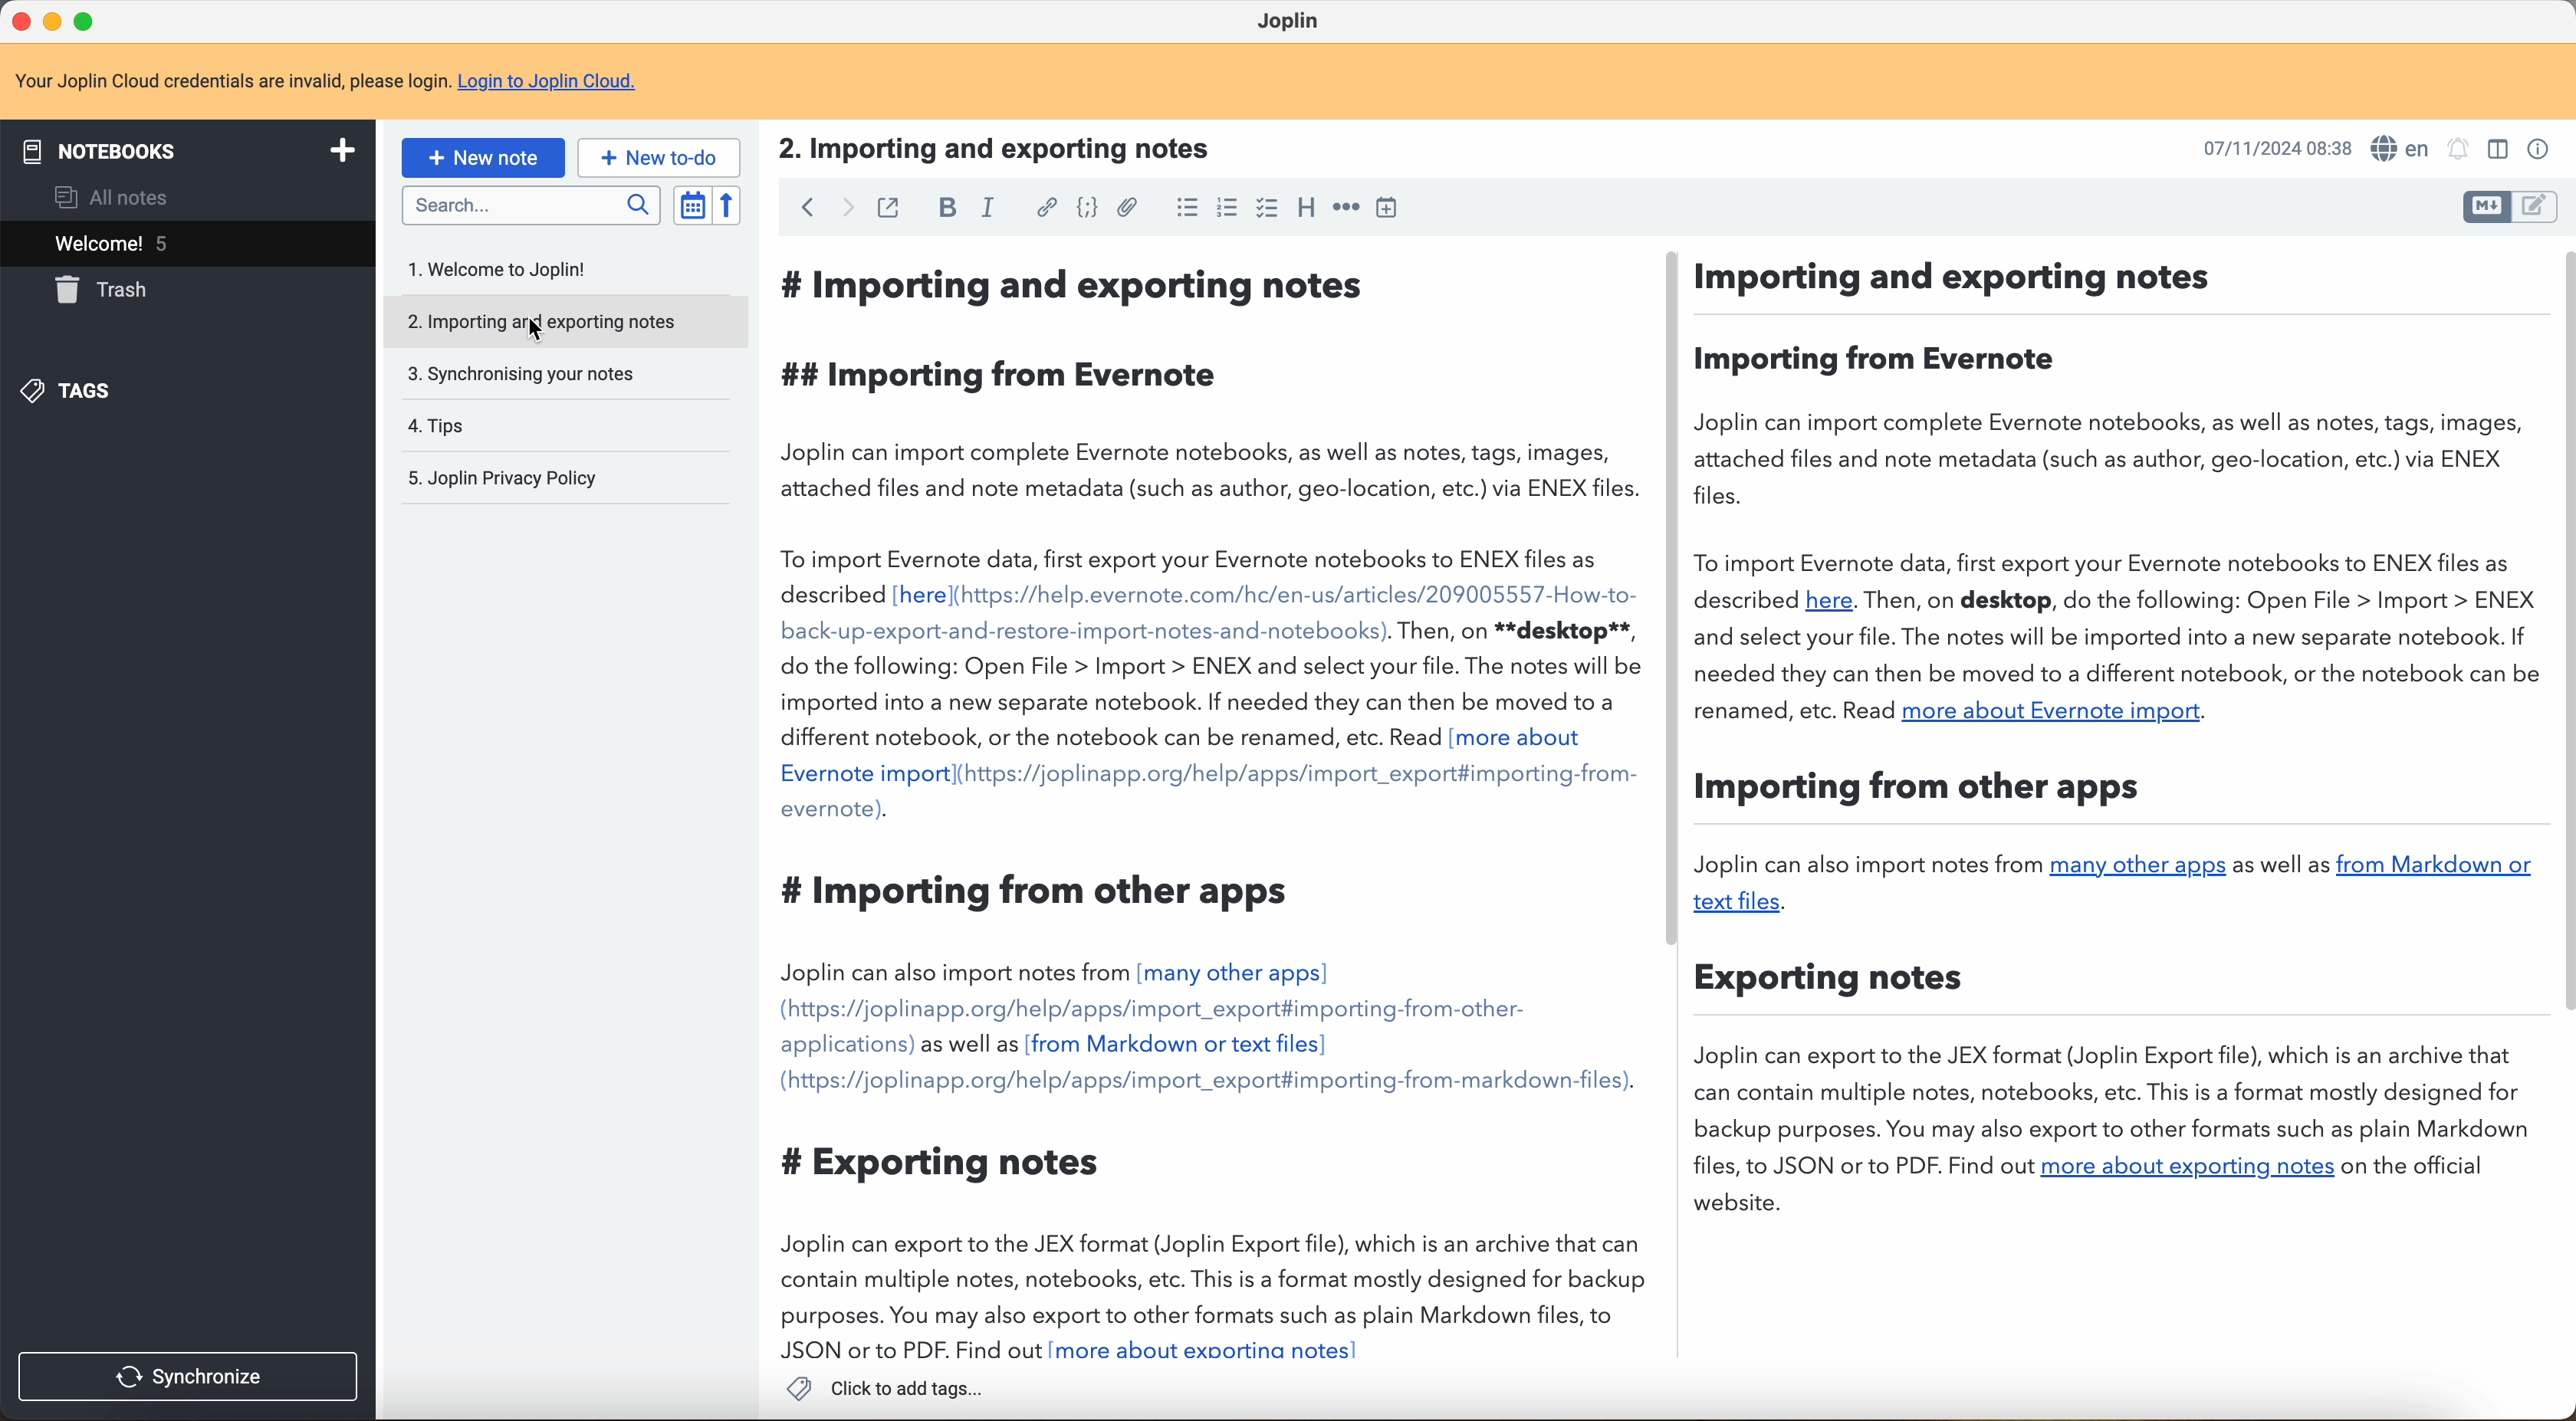 This screenshot has height=1421, width=2576. What do you see at coordinates (56, 20) in the screenshot?
I see `minimize` at bounding box center [56, 20].